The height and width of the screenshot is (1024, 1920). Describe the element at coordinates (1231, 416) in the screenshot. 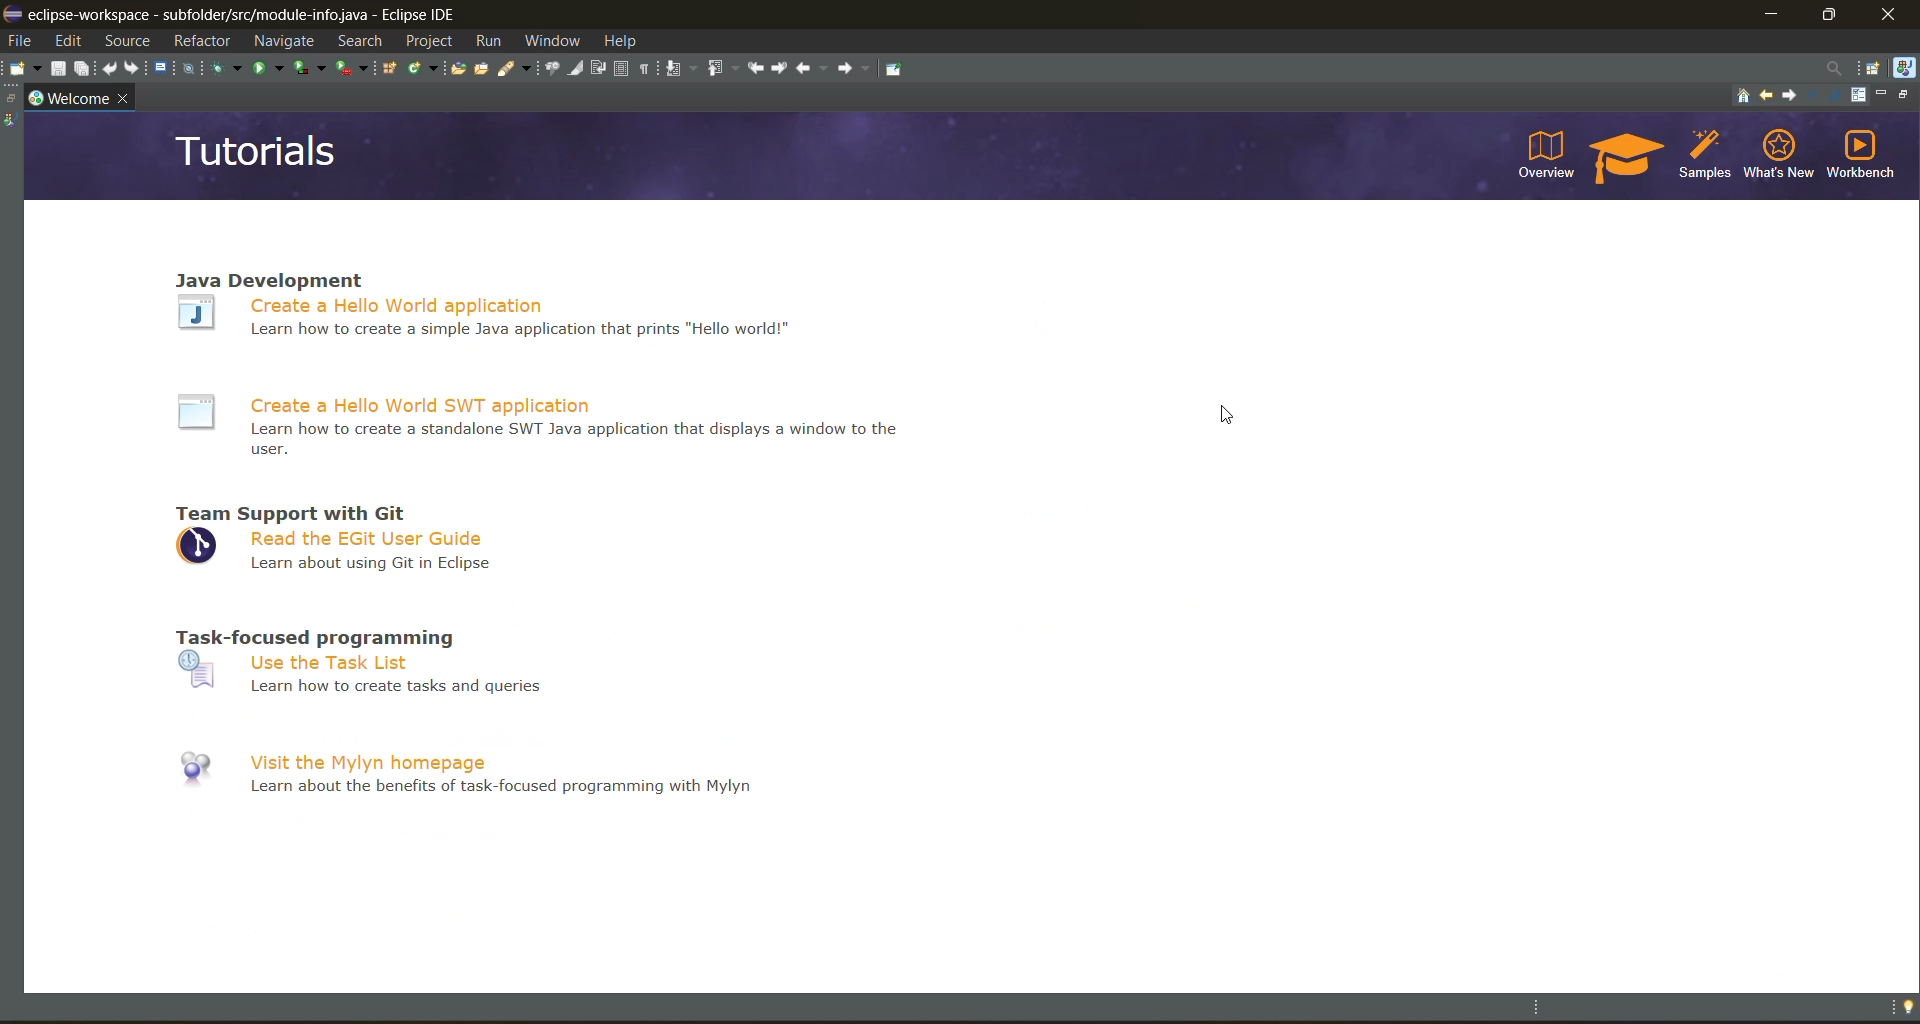

I see `cursor` at that location.